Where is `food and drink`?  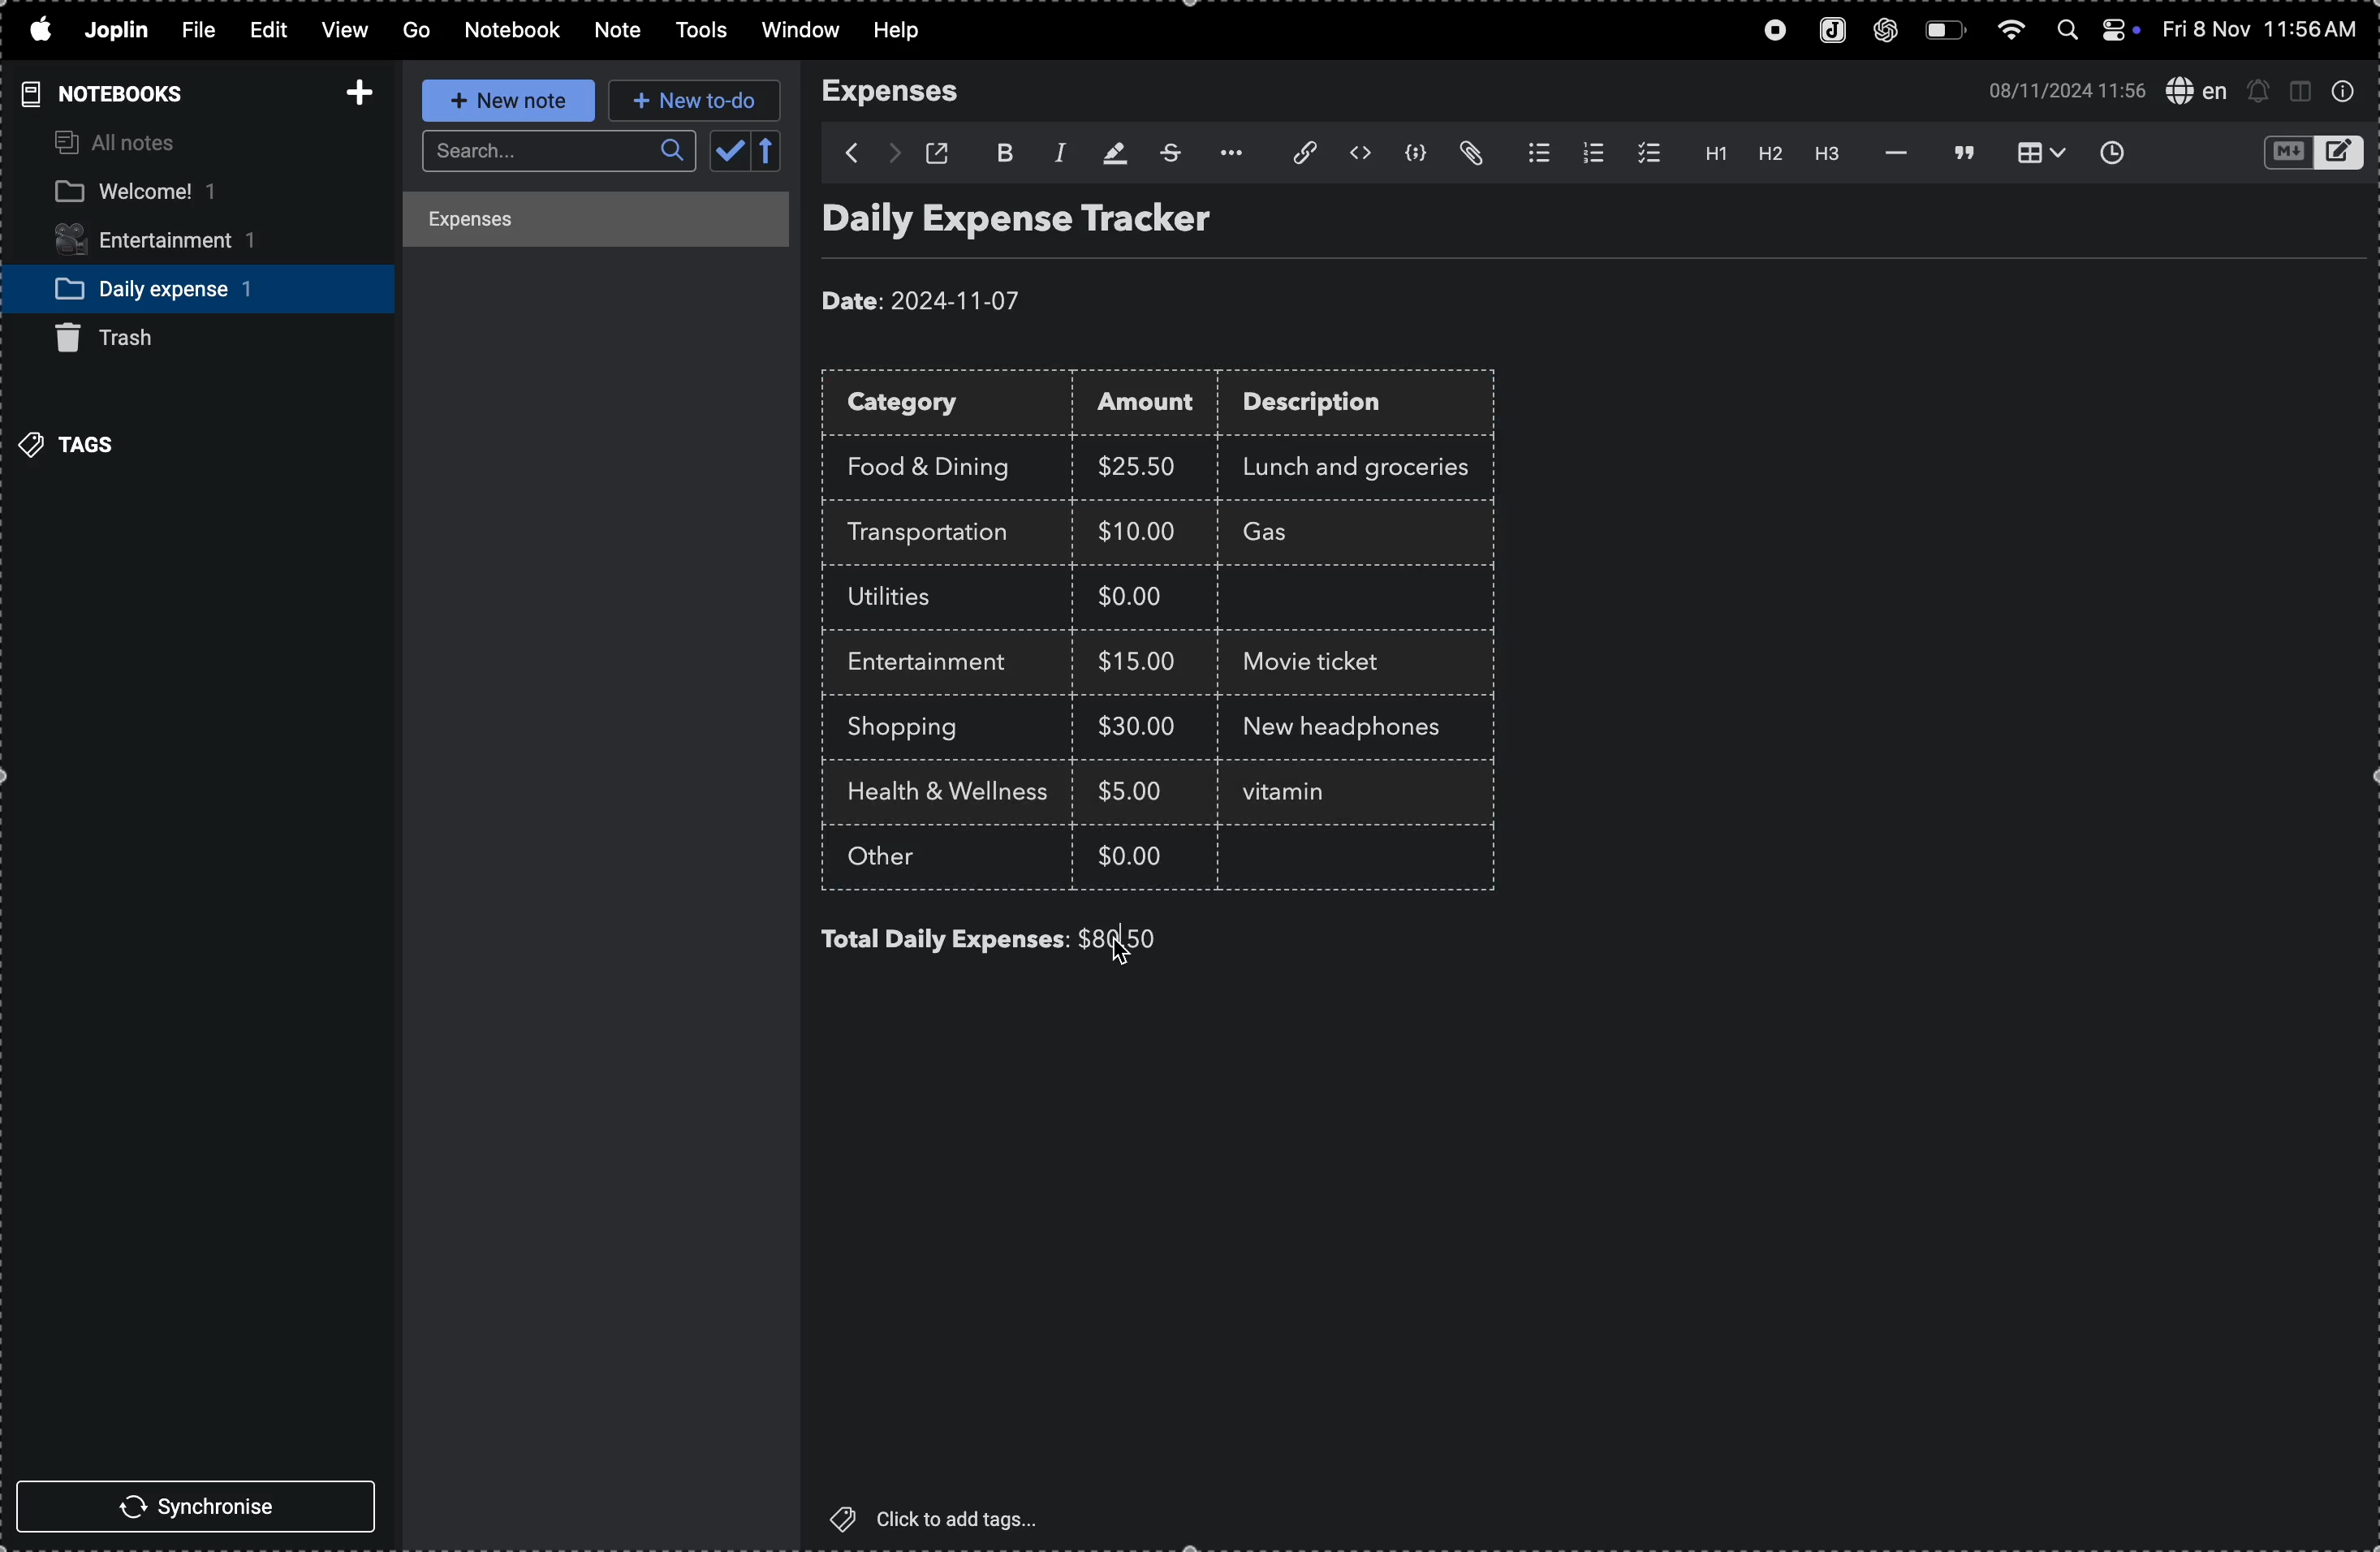
food and drink is located at coordinates (939, 463).